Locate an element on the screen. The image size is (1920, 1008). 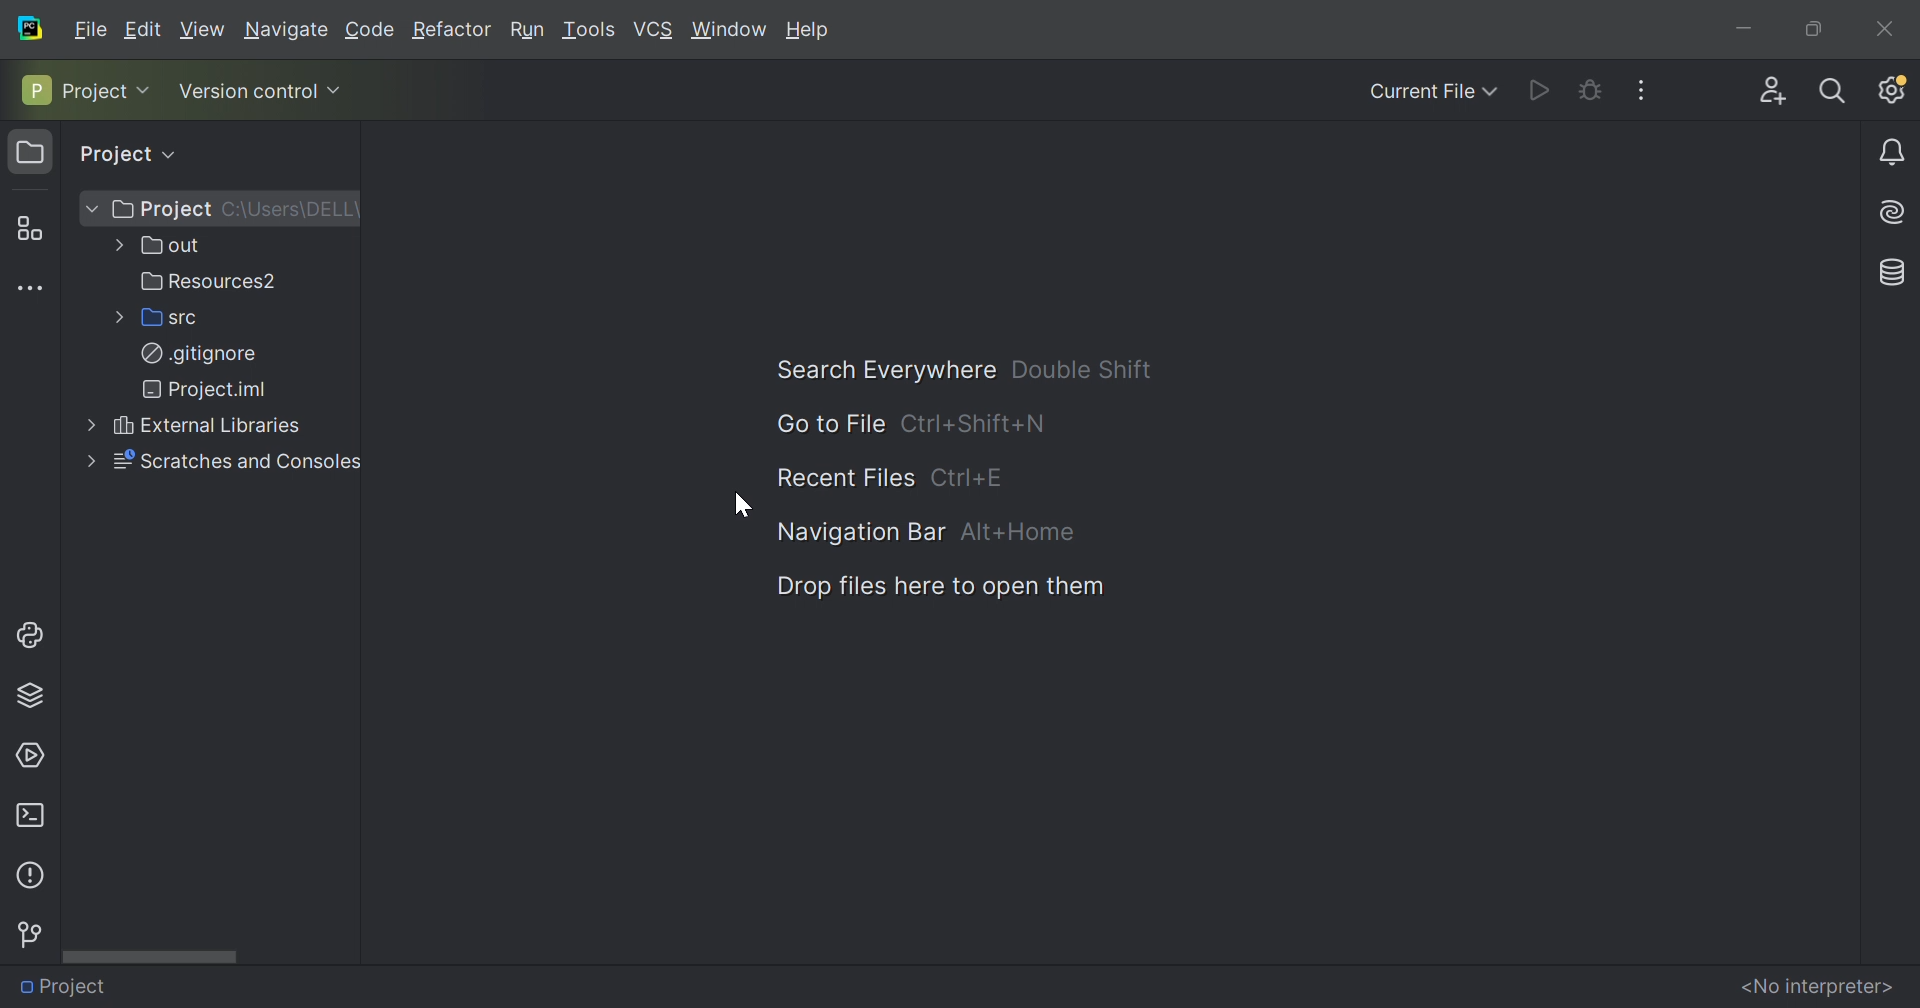
Recent files is located at coordinates (840, 477).